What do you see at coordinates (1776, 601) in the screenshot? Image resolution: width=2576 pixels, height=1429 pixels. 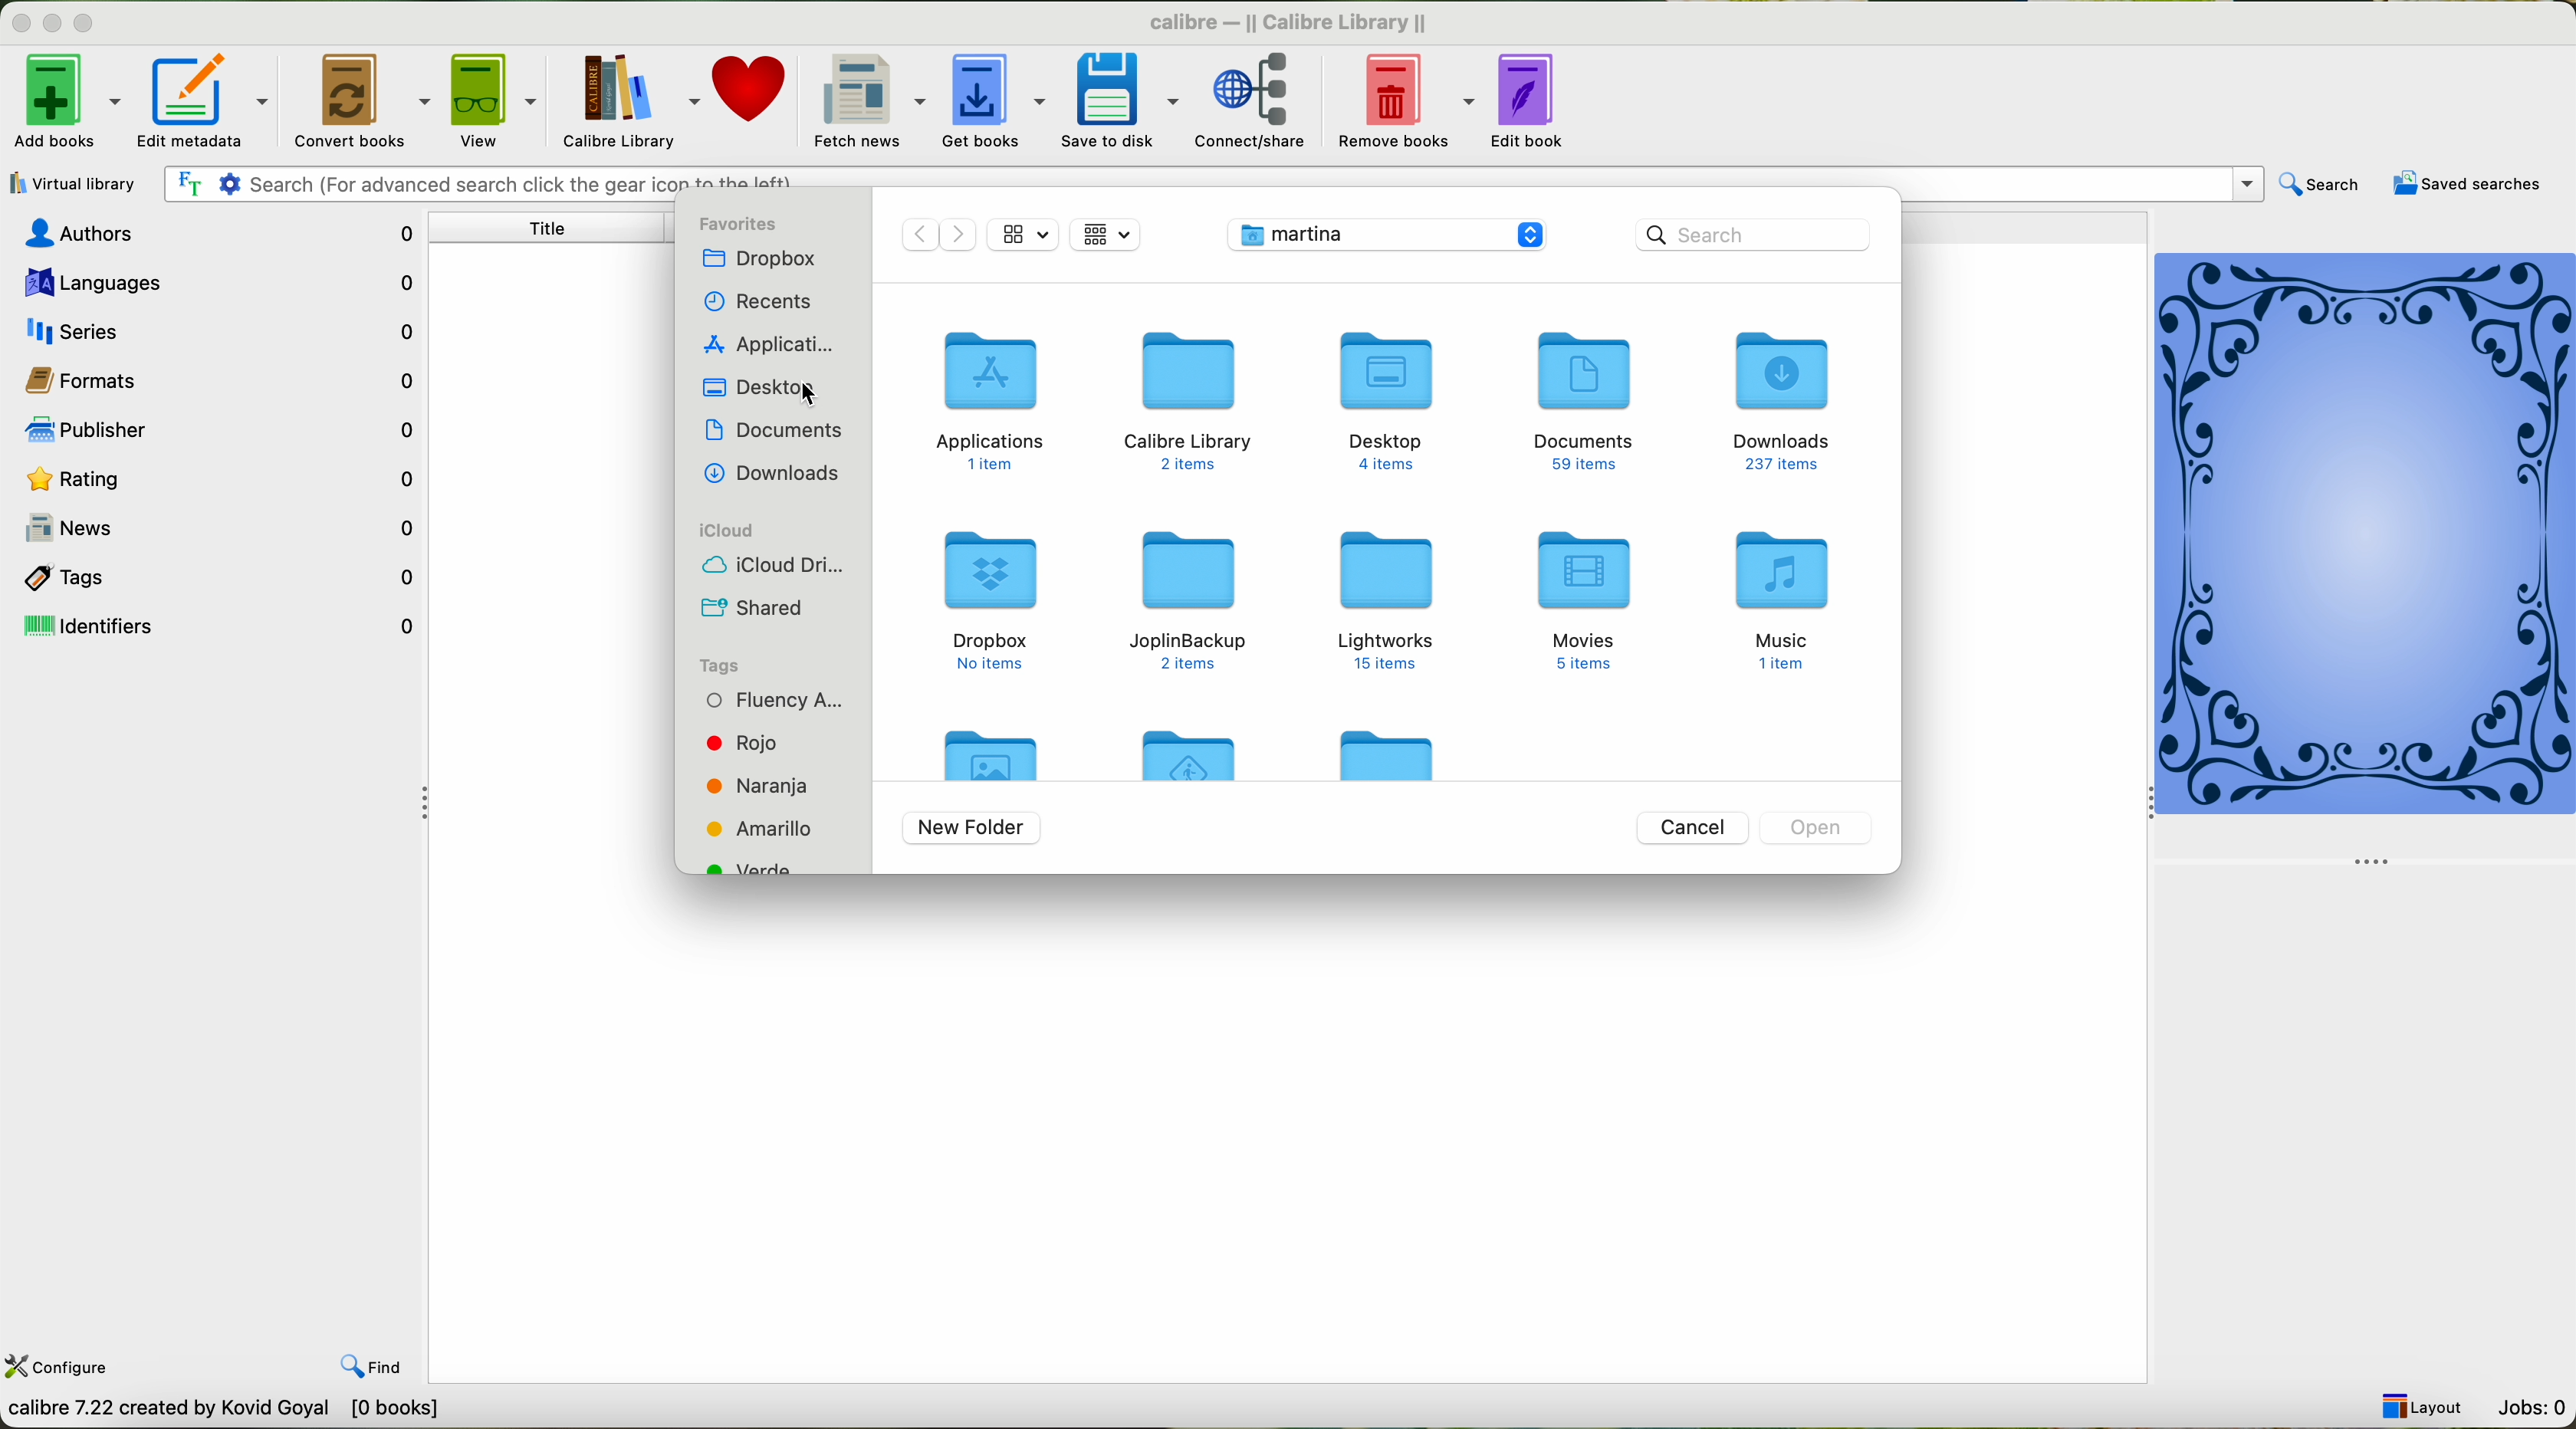 I see `music folder` at bounding box center [1776, 601].